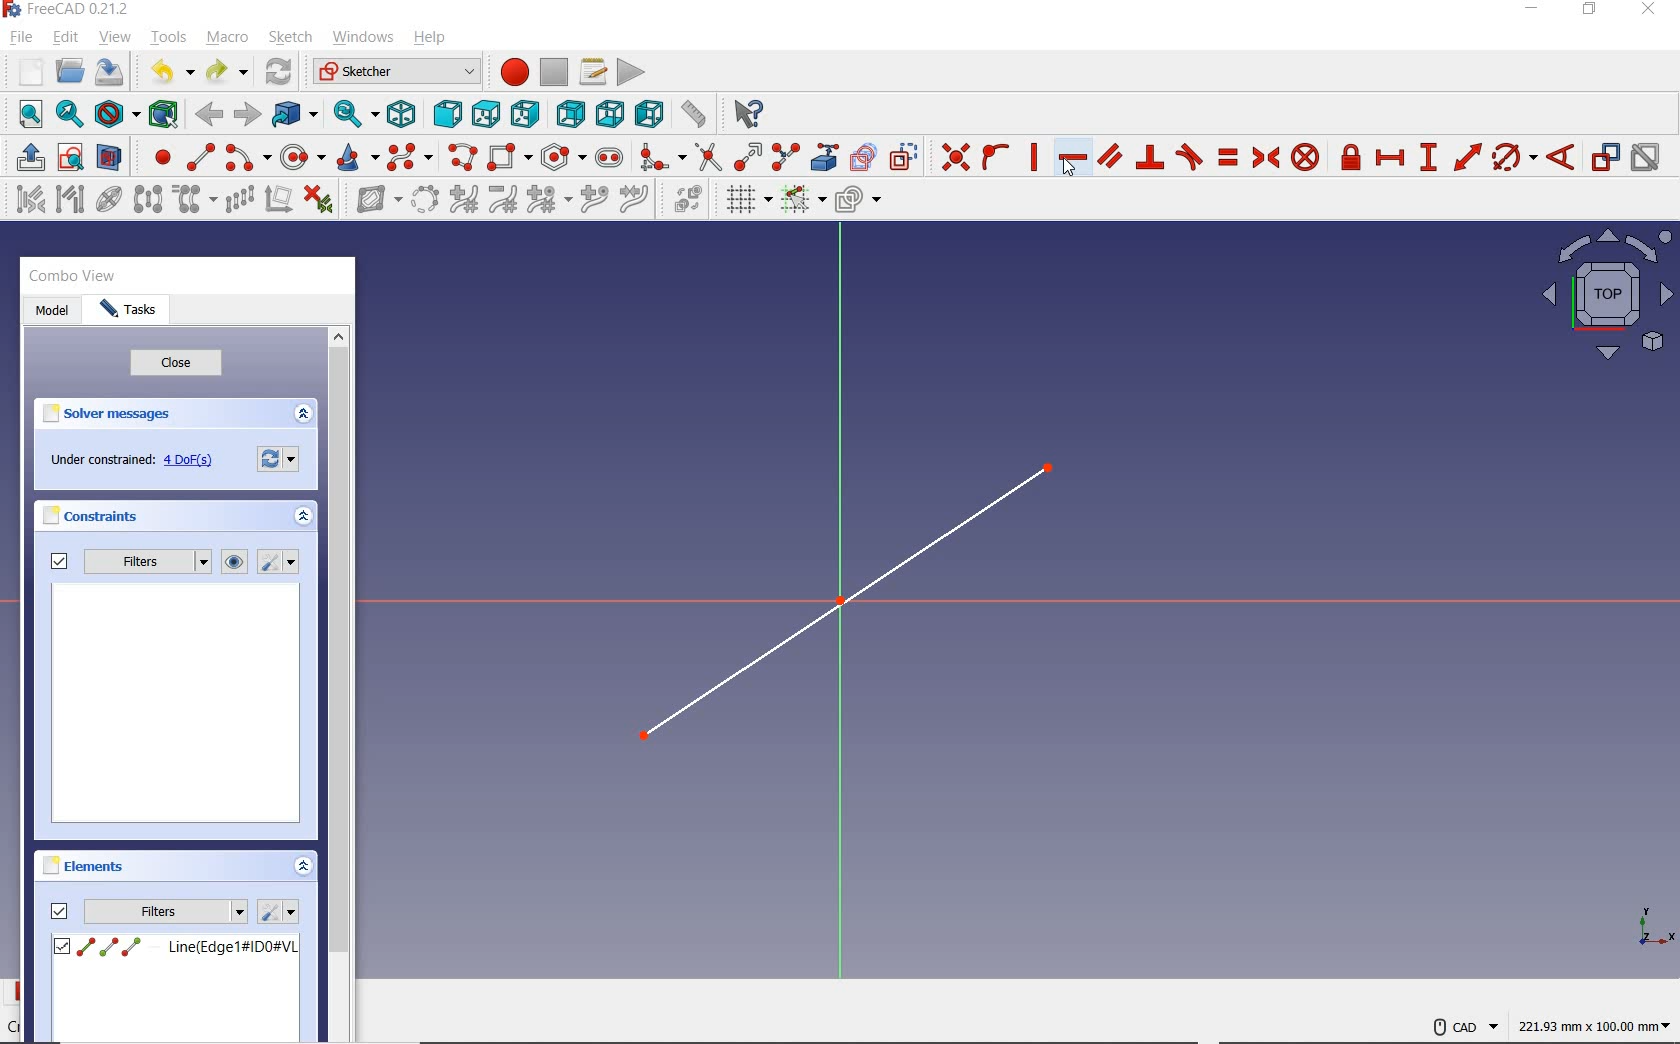 Image resolution: width=1680 pixels, height=1044 pixels. I want to click on SHOW/HIDE LISTED CONSTRAINTS, so click(234, 562).